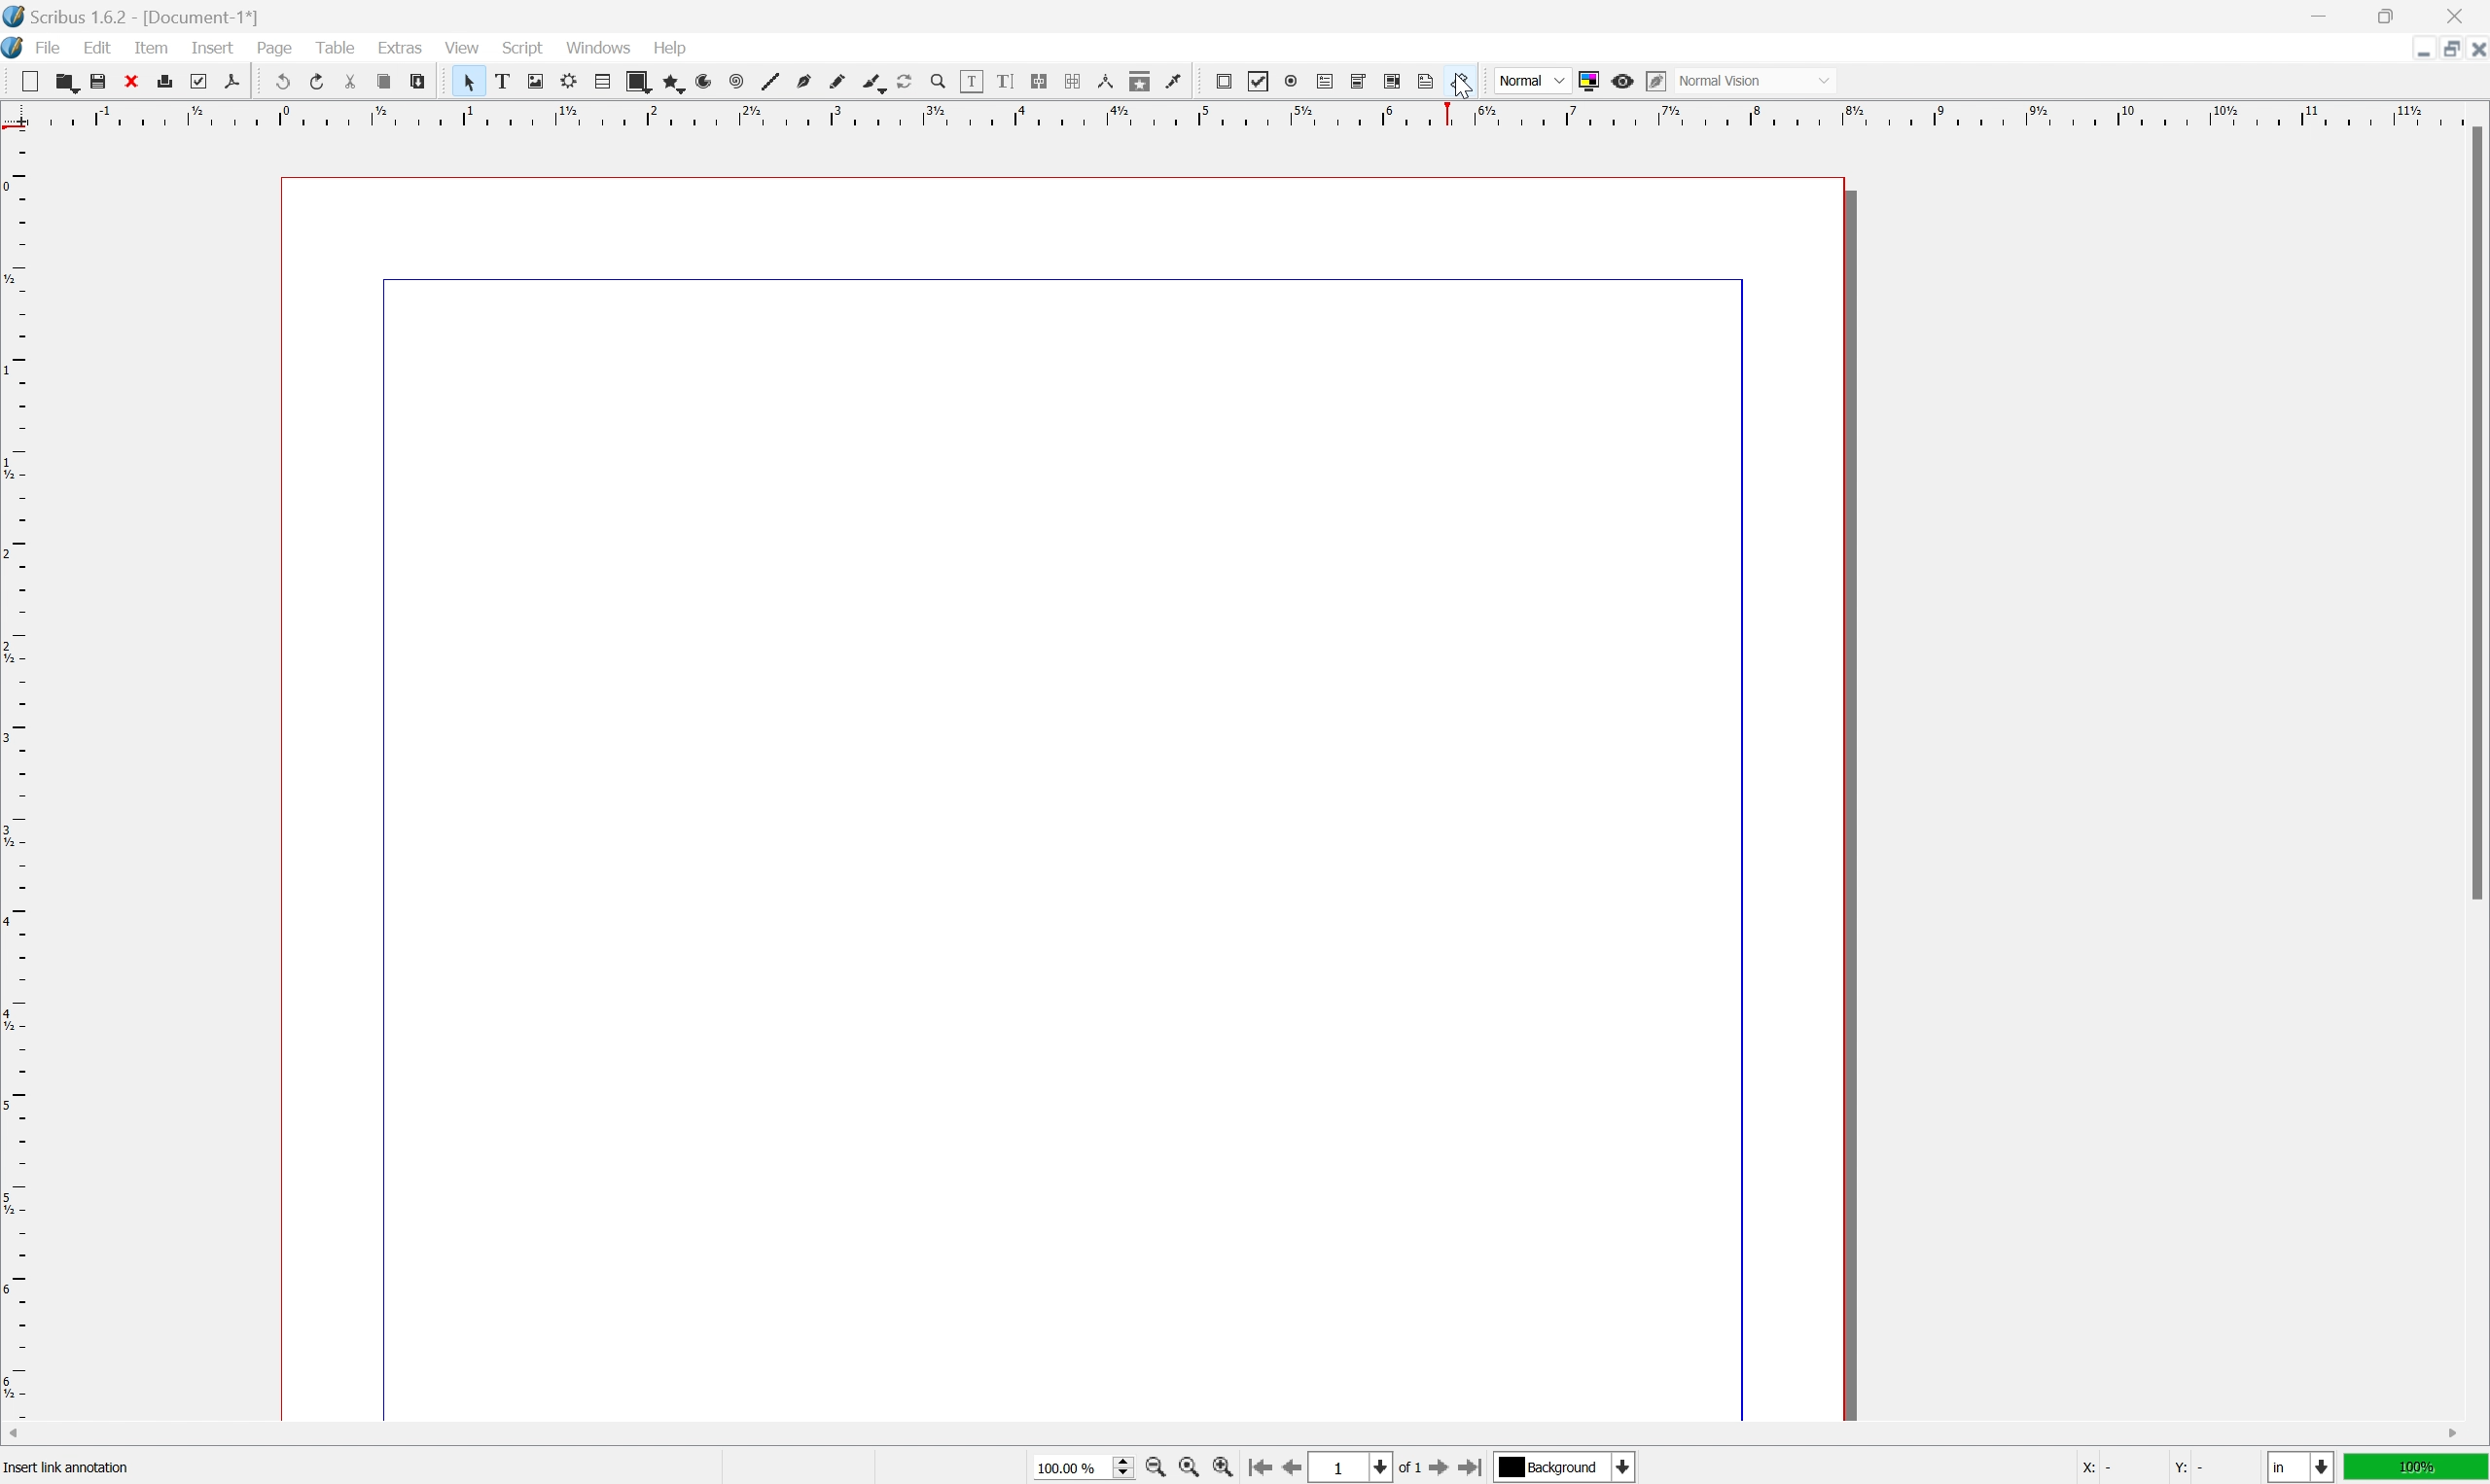 Image resolution: width=2490 pixels, height=1484 pixels. What do you see at coordinates (535, 81) in the screenshot?
I see `image frame` at bounding box center [535, 81].